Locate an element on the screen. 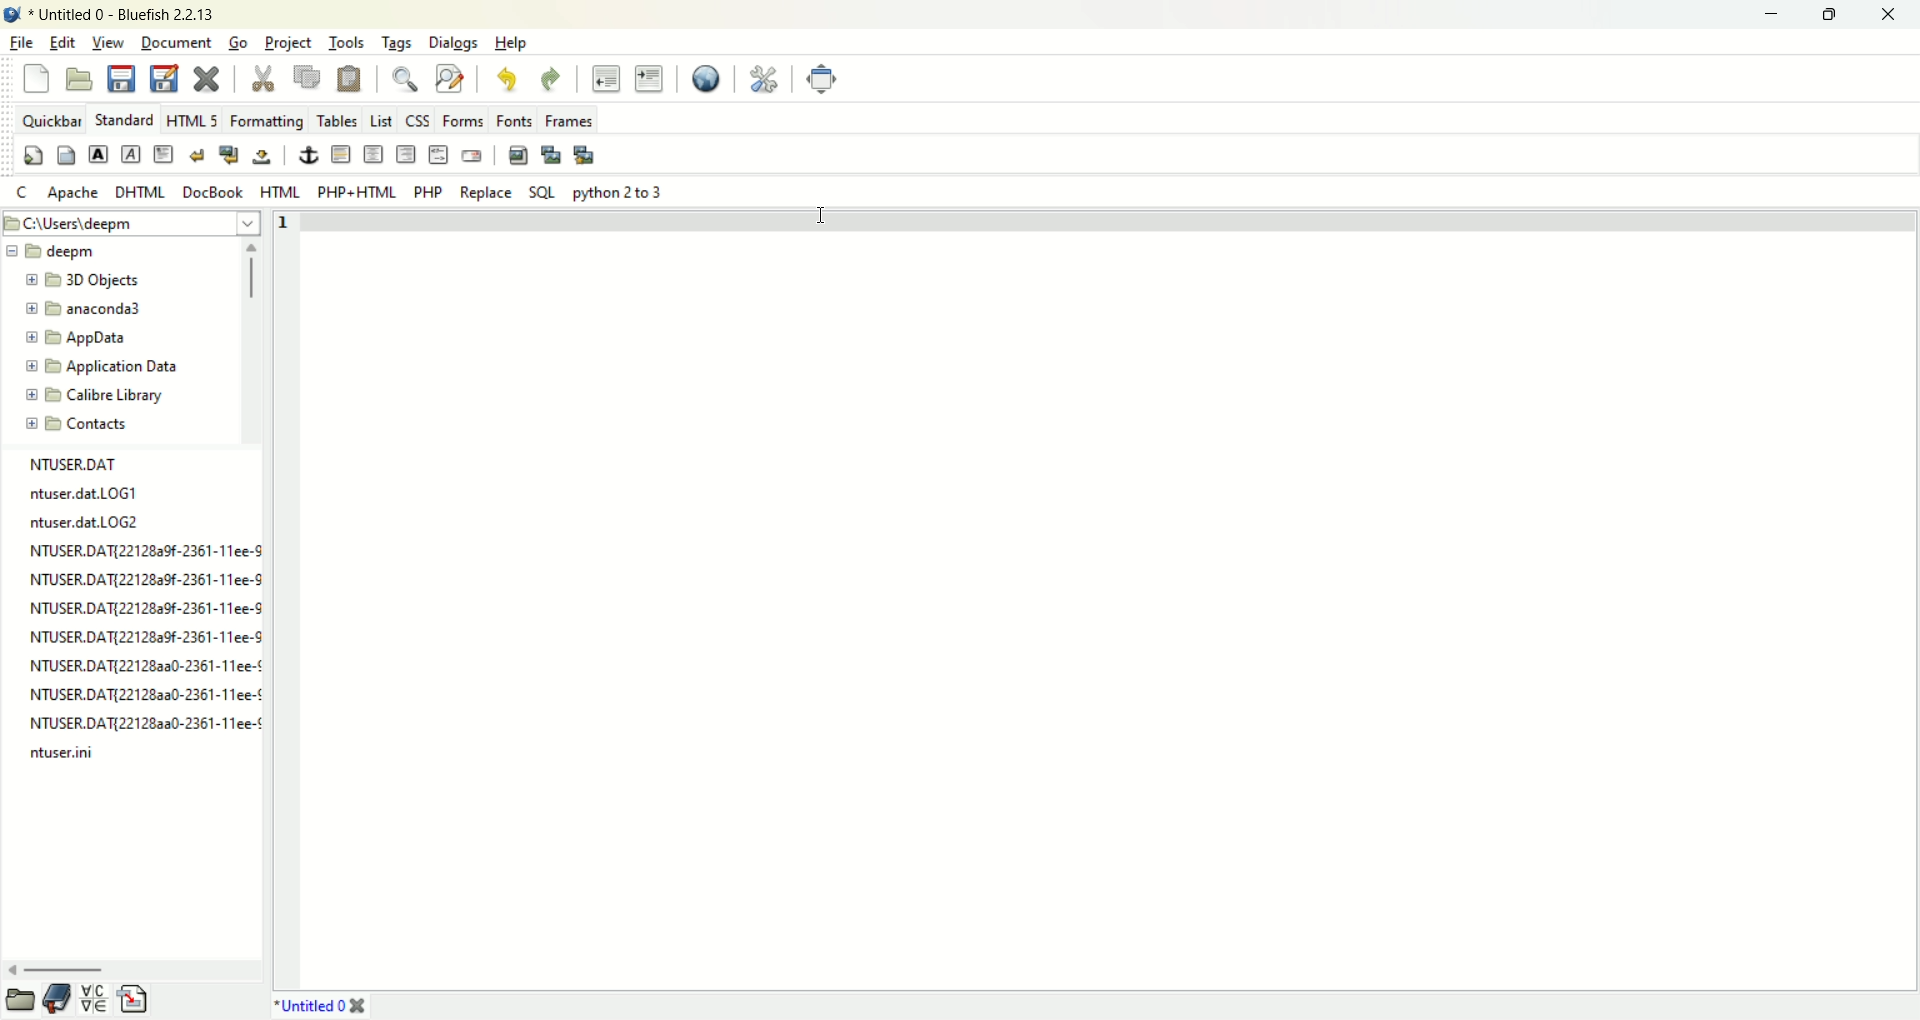 The height and width of the screenshot is (1020, 1920). HTML is located at coordinates (280, 193).